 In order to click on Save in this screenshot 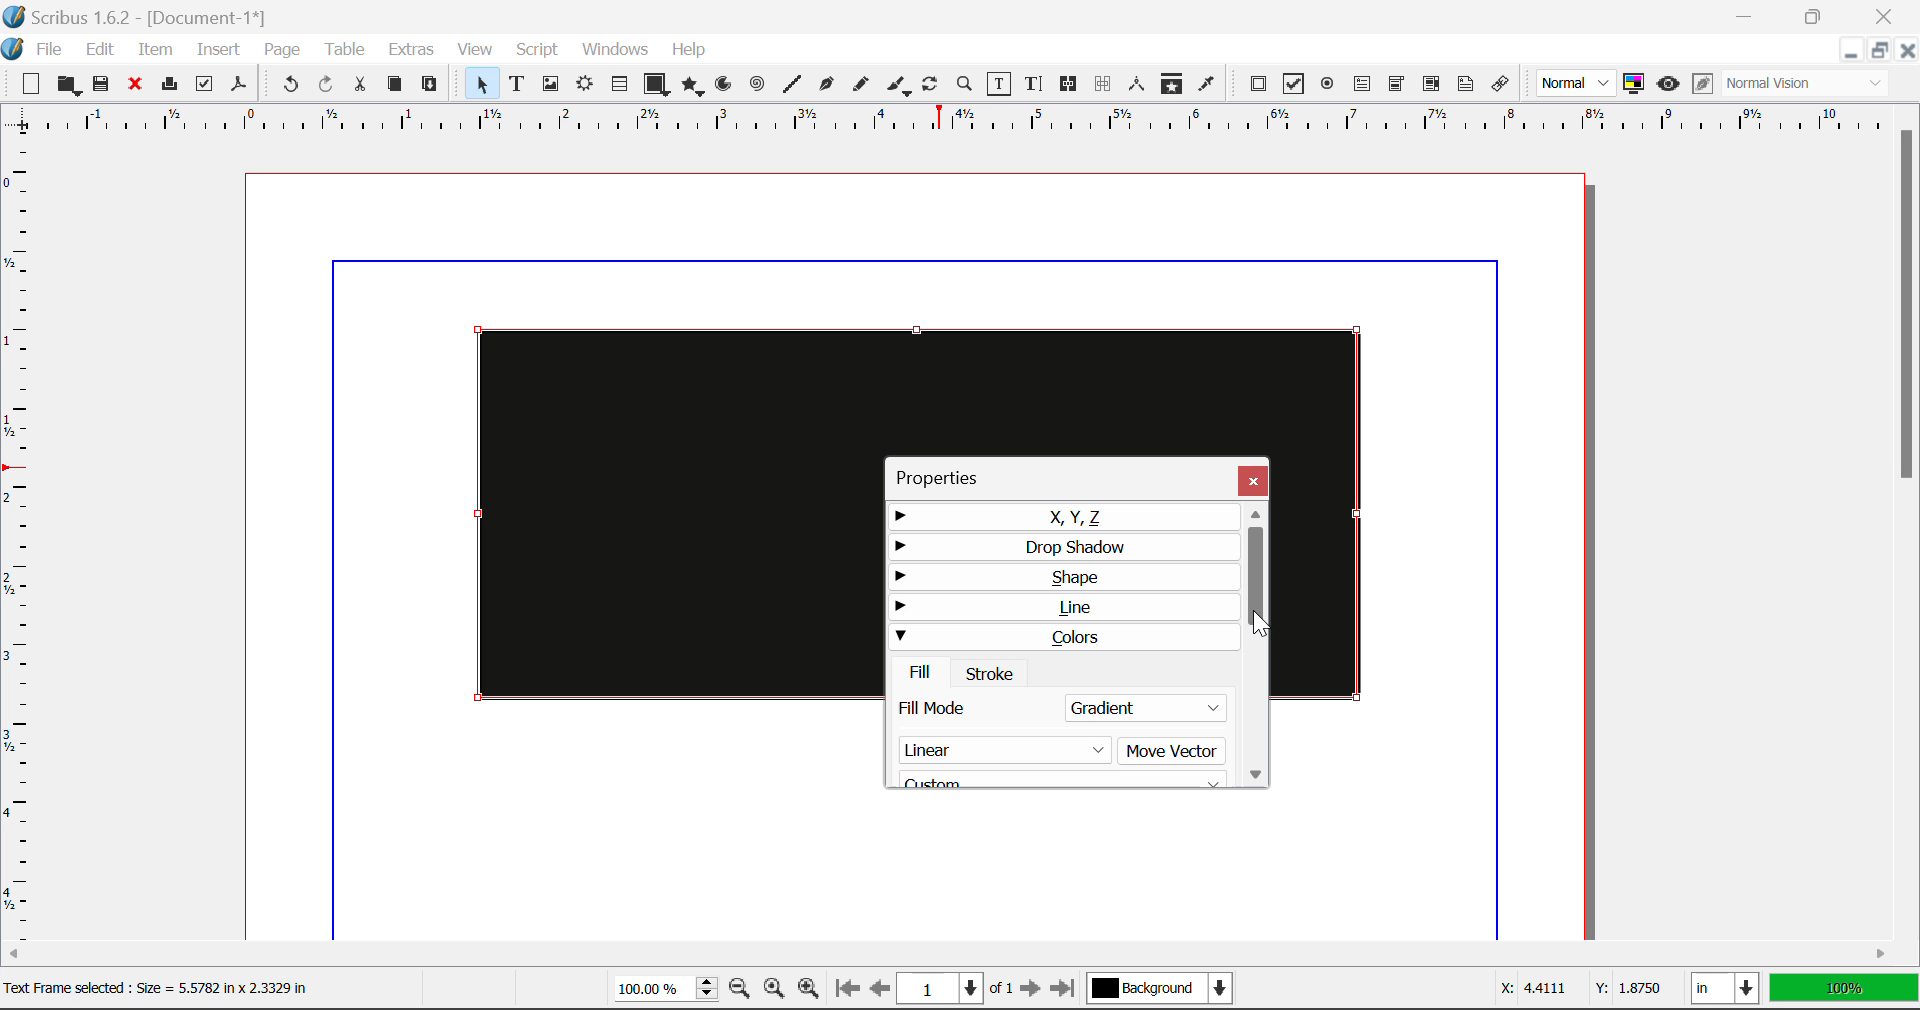, I will do `click(103, 85)`.